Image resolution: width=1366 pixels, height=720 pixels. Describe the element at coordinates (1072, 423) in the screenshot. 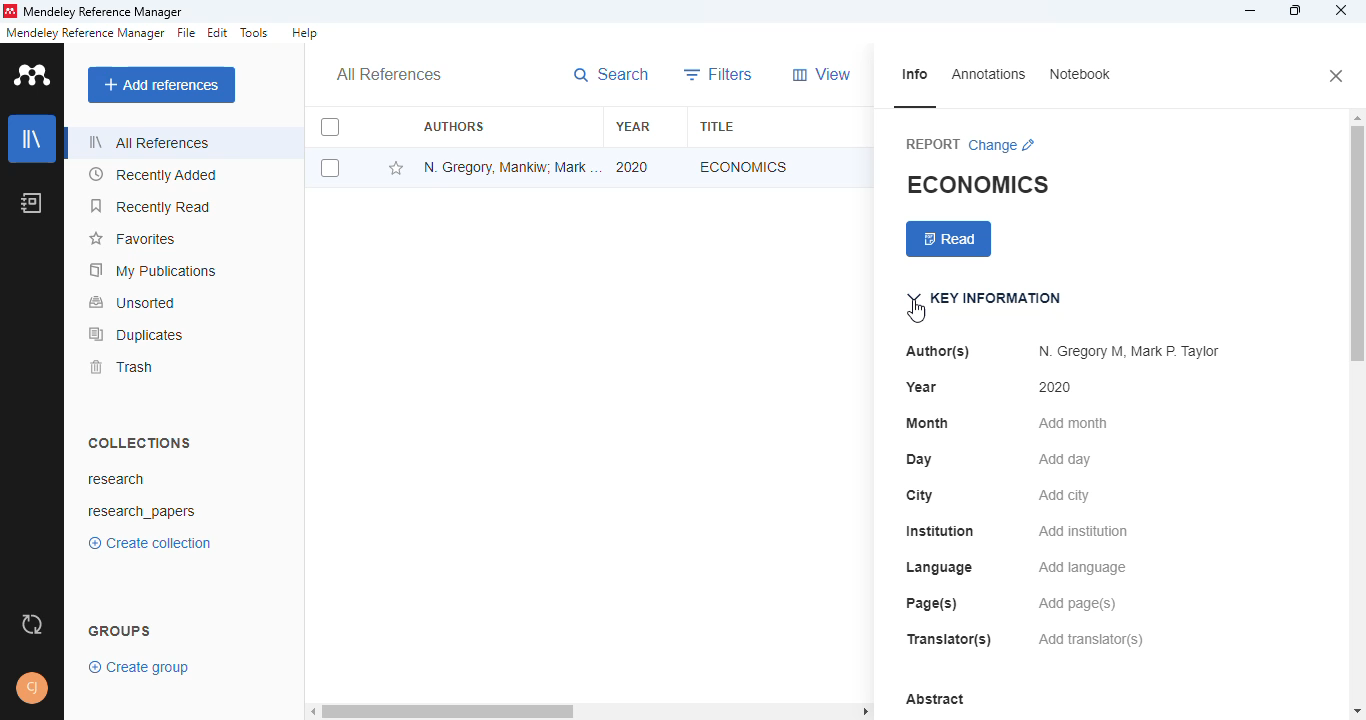

I see `add month` at that location.